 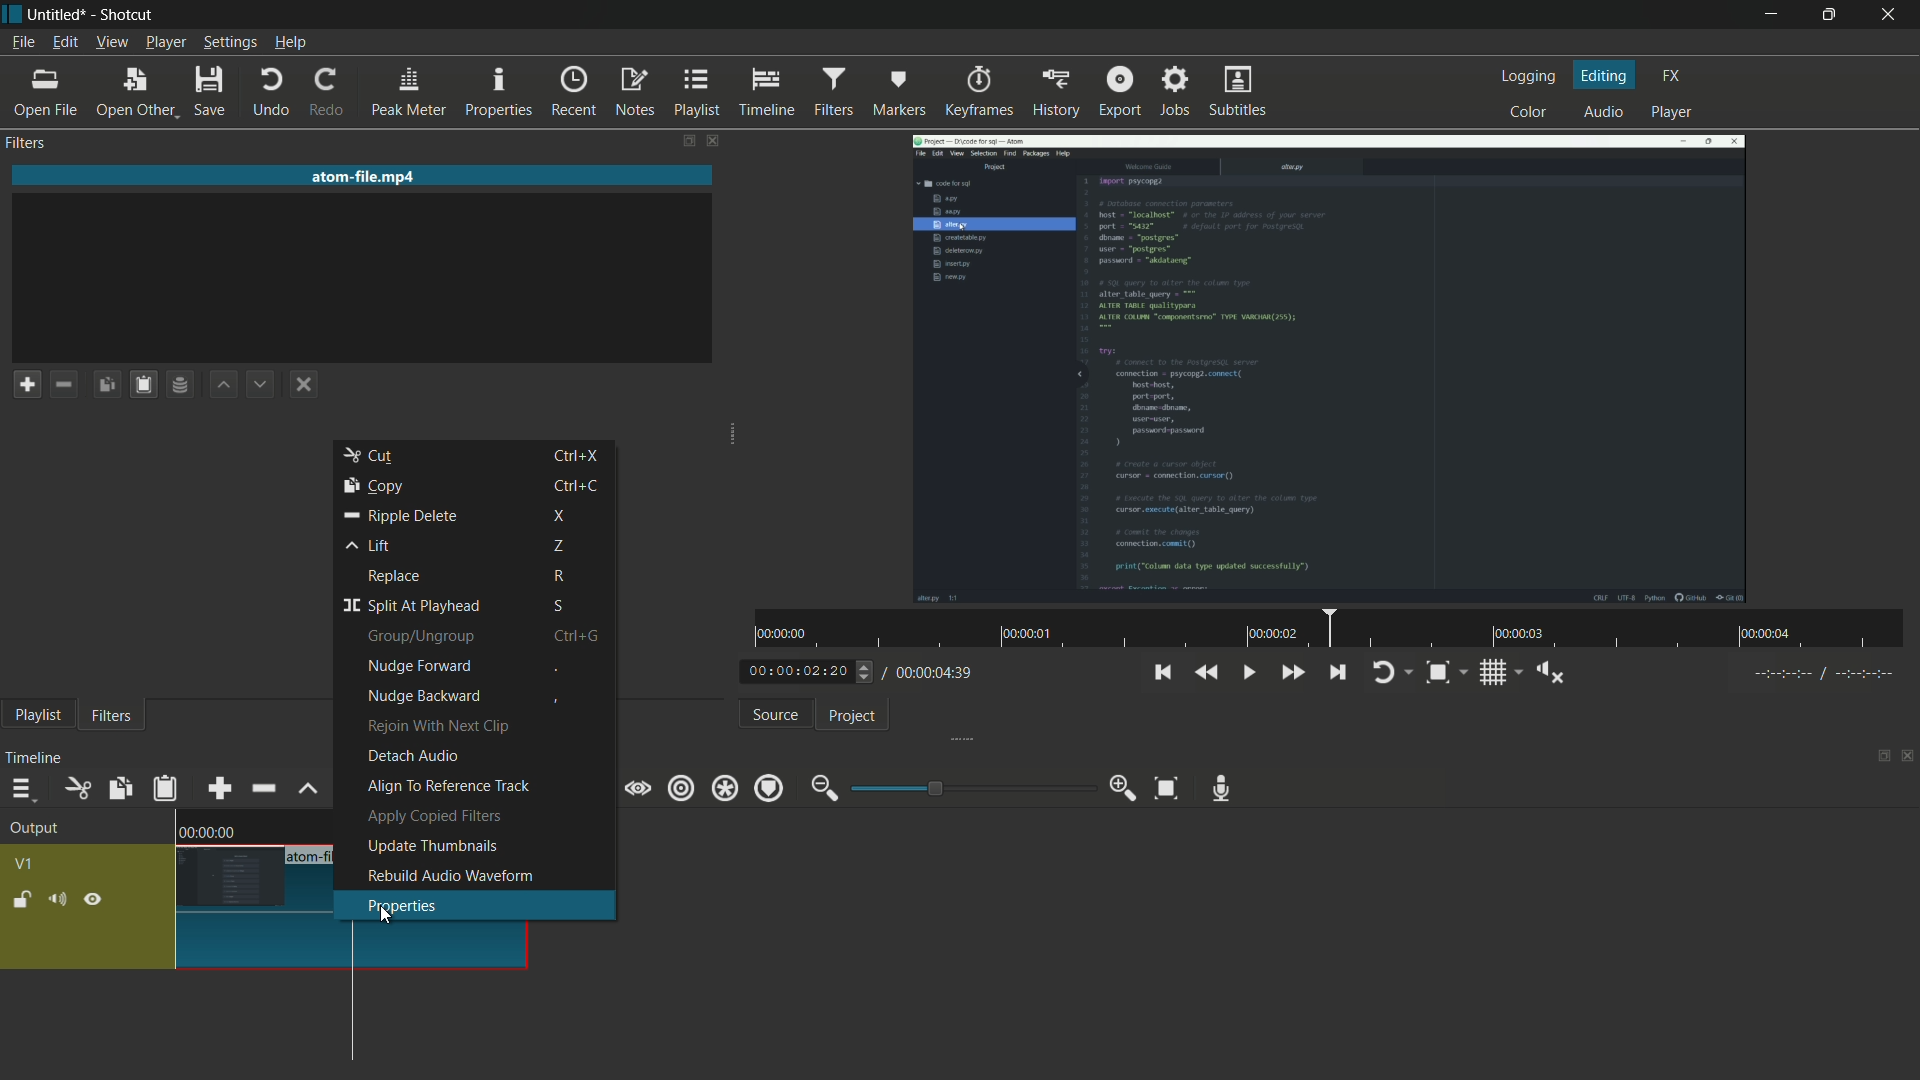 What do you see at coordinates (1335, 629) in the screenshot?
I see `time` at bounding box center [1335, 629].